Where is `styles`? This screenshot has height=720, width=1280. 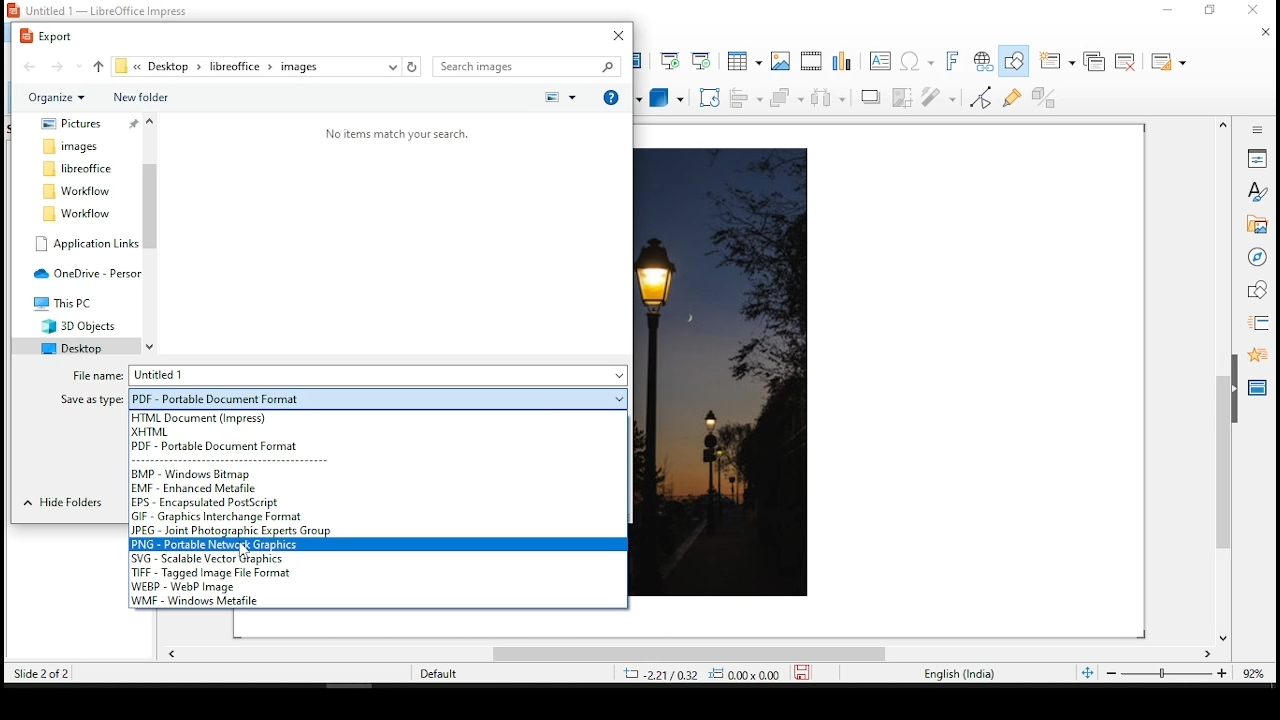
styles is located at coordinates (1255, 192).